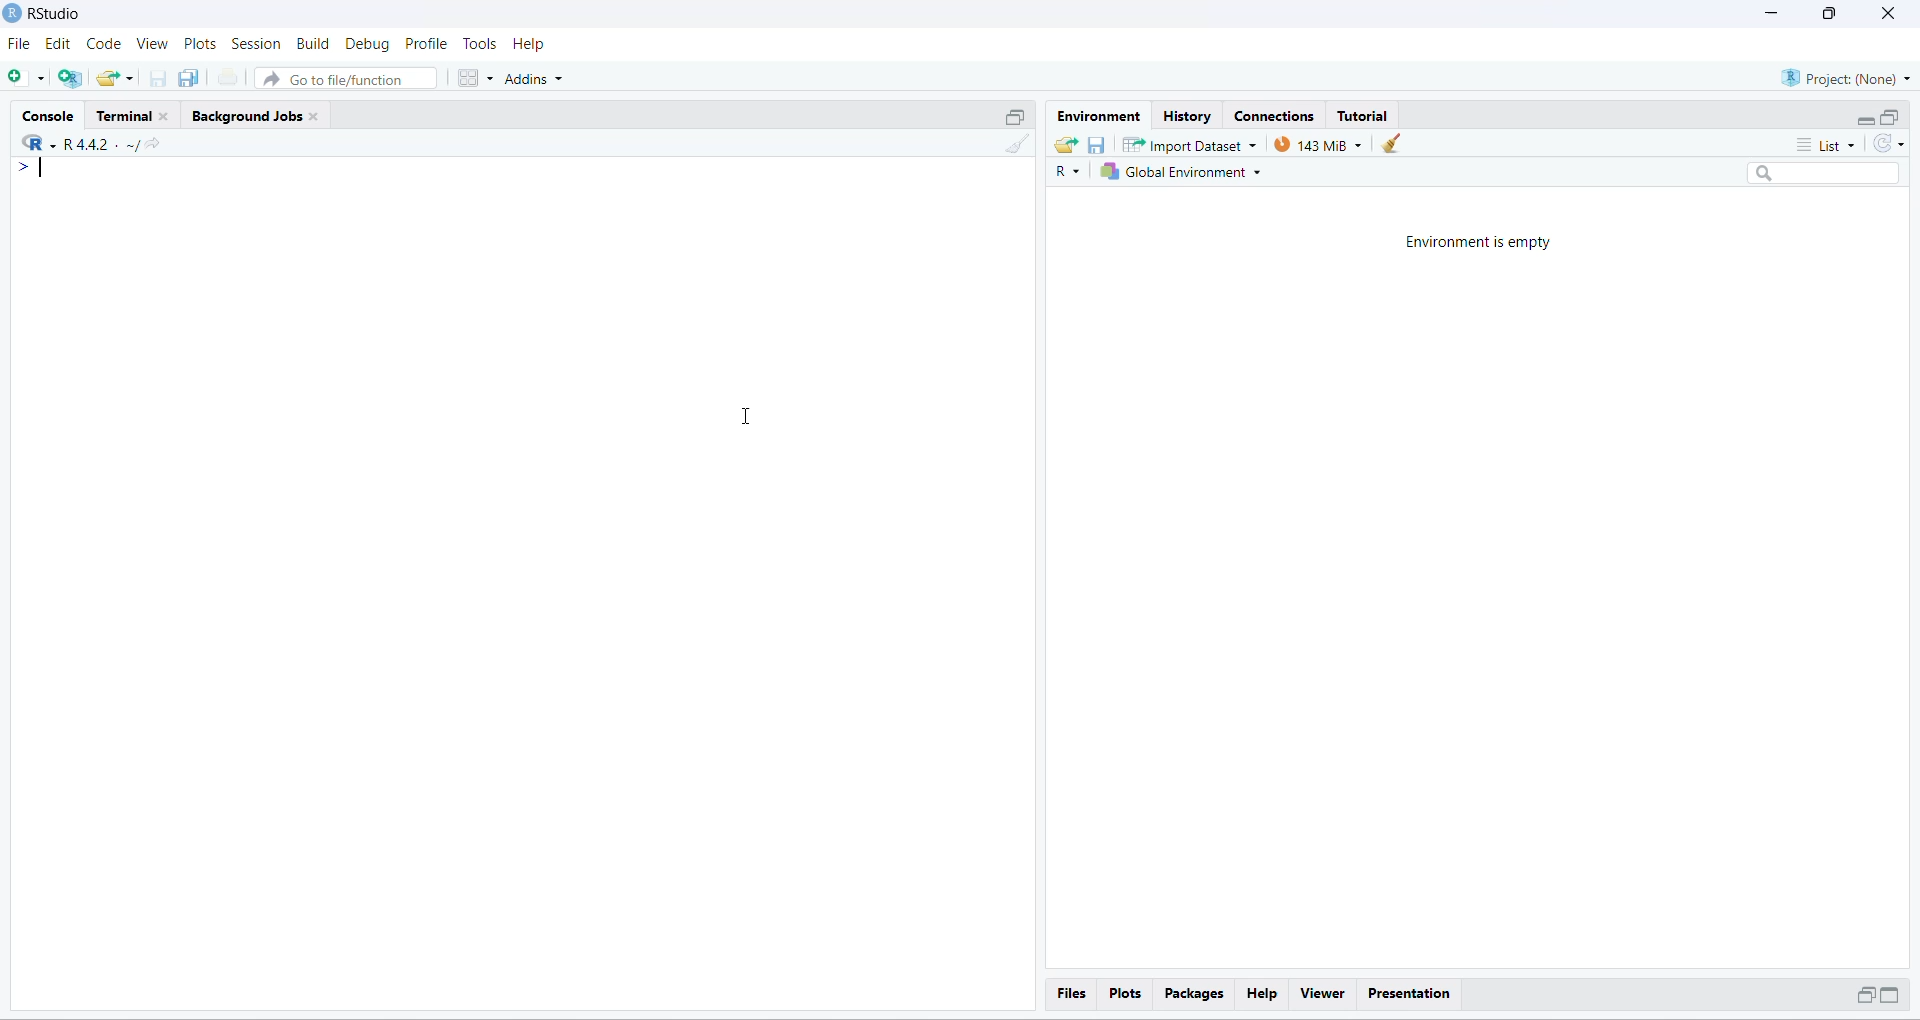 This screenshot has width=1920, height=1020. Describe the element at coordinates (105, 44) in the screenshot. I see `code` at that location.